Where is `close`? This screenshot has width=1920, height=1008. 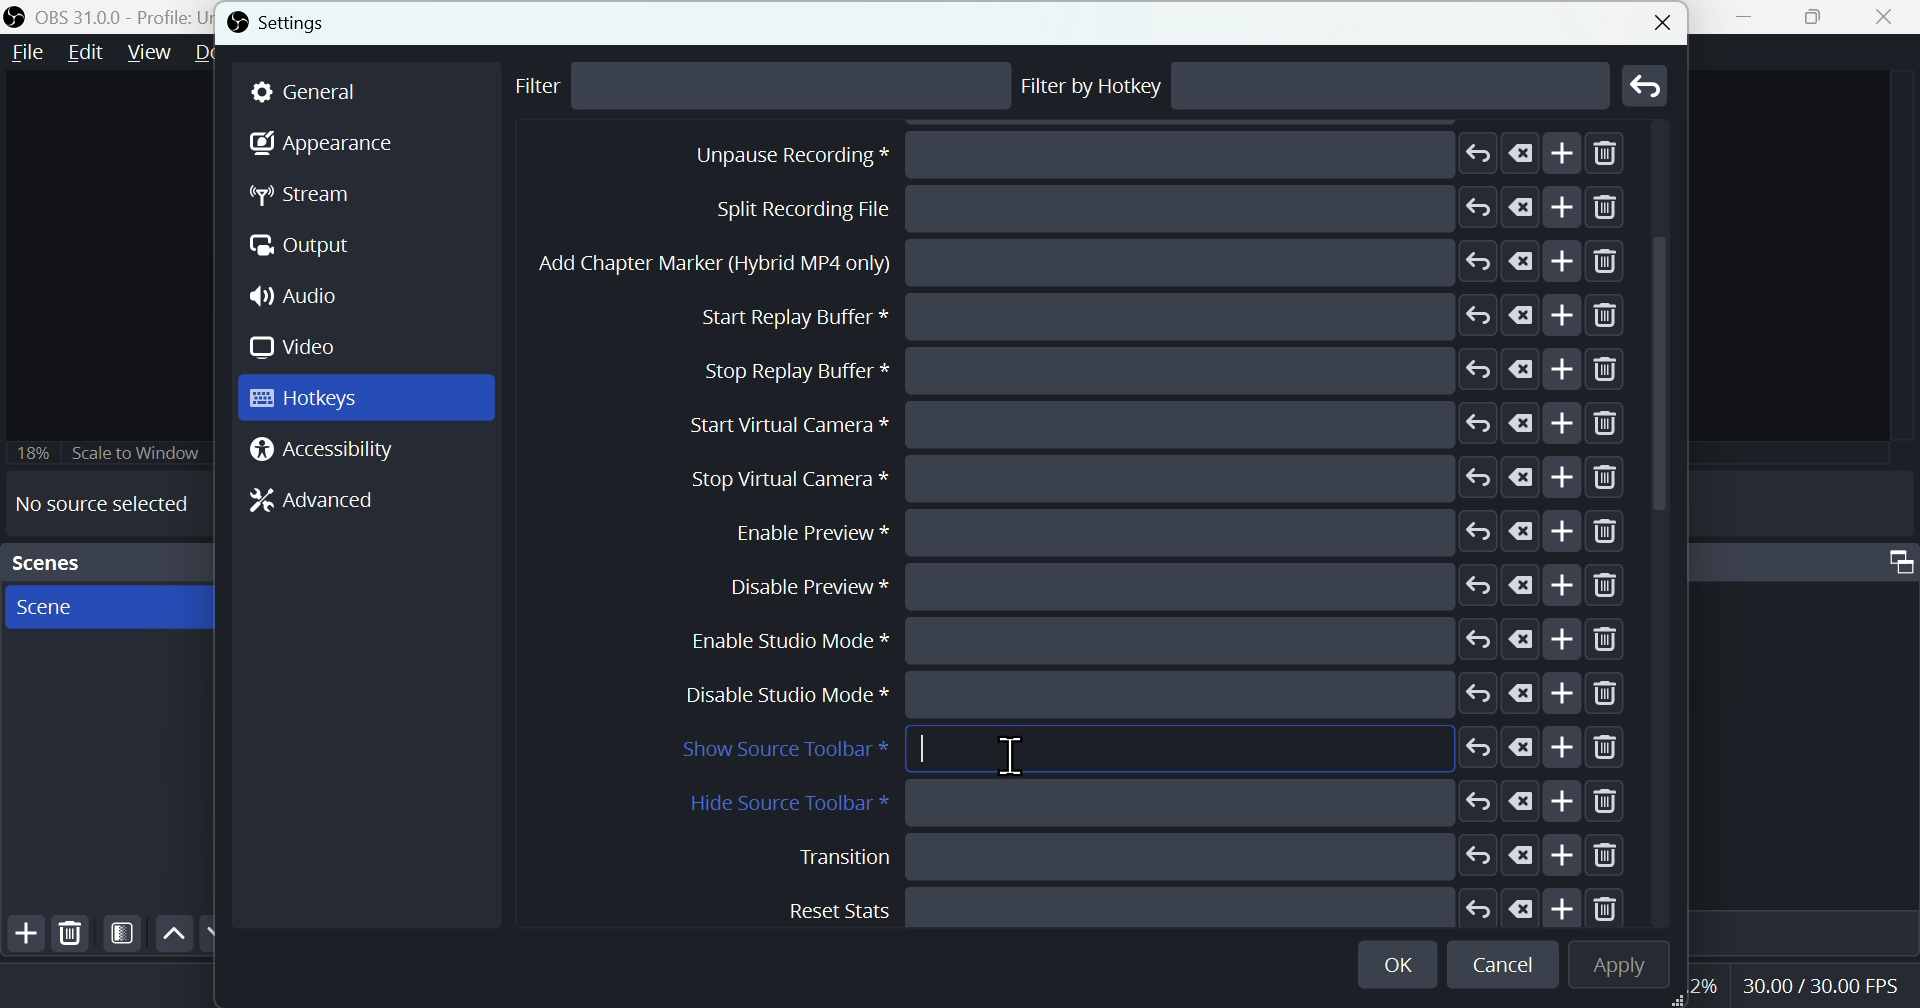
close is located at coordinates (1658, 19).